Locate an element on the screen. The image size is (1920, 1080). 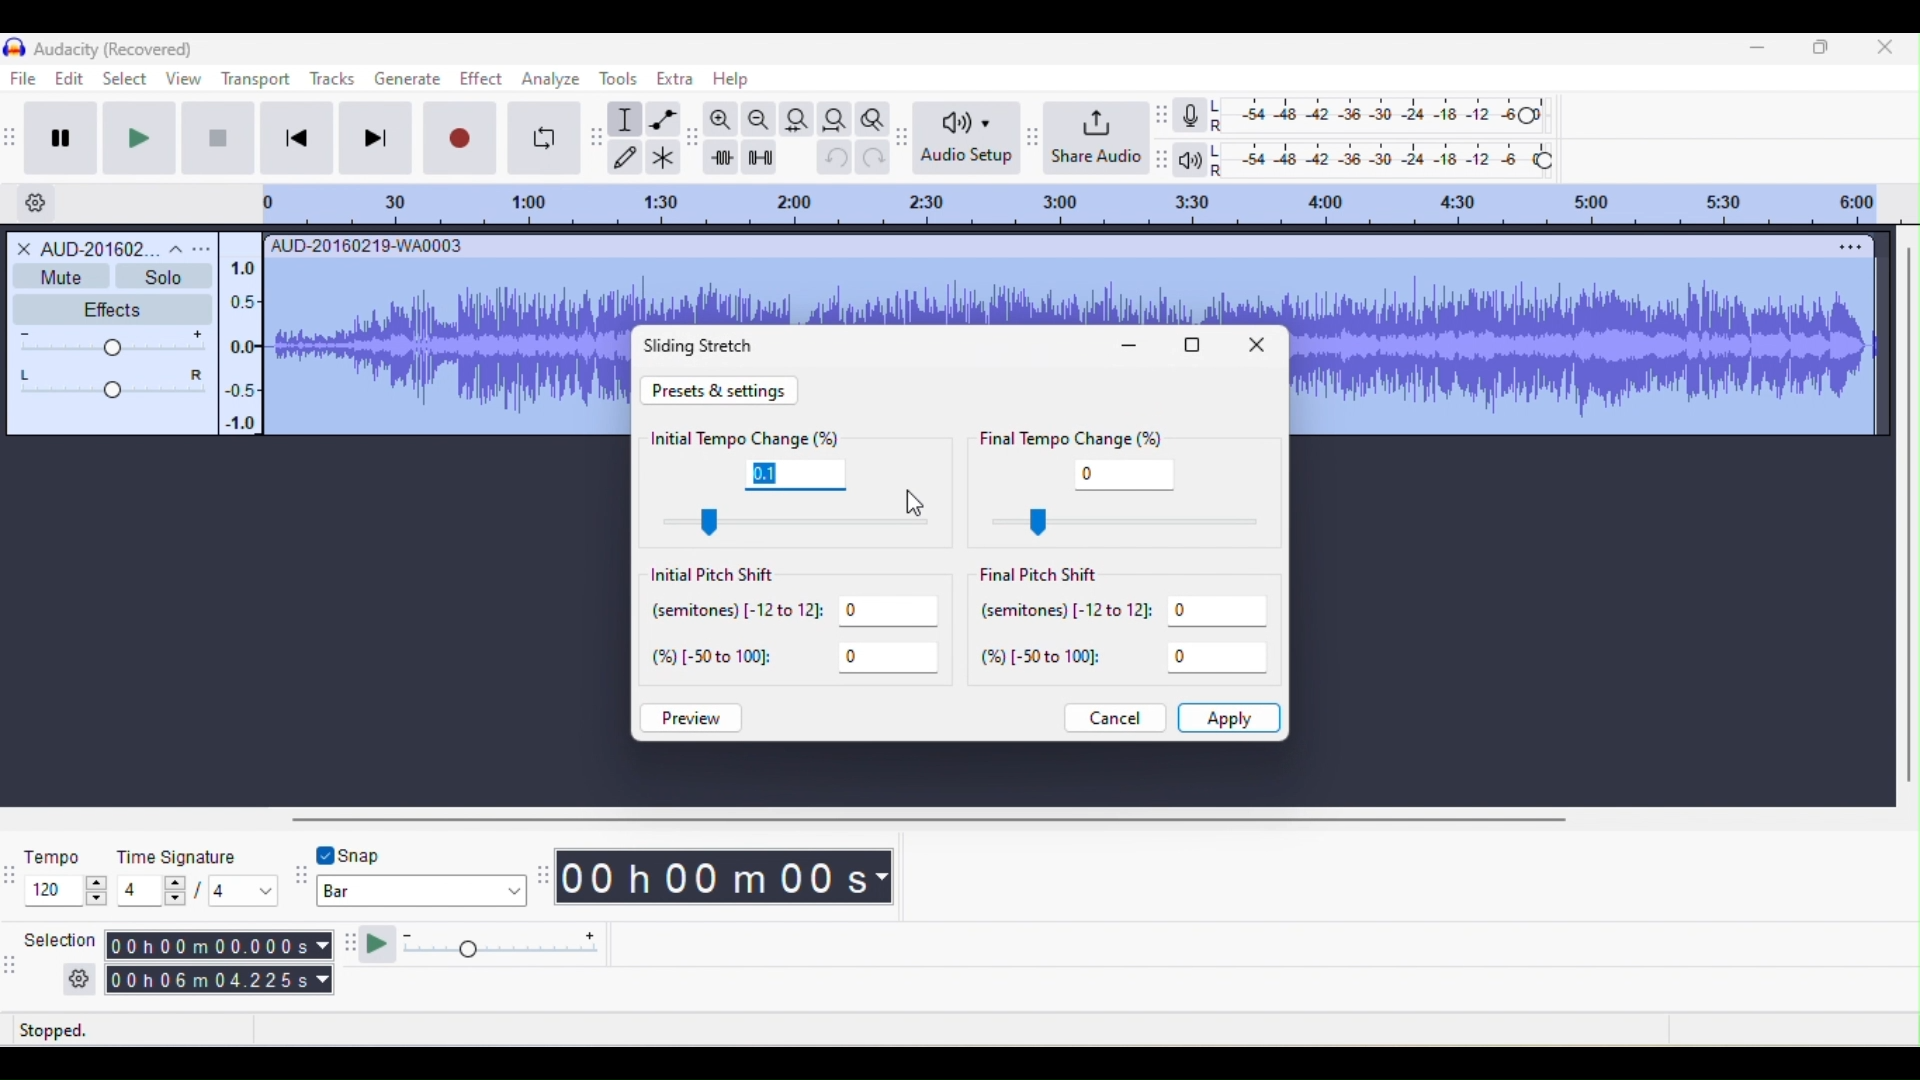
view is located at coordinates (182, 79).